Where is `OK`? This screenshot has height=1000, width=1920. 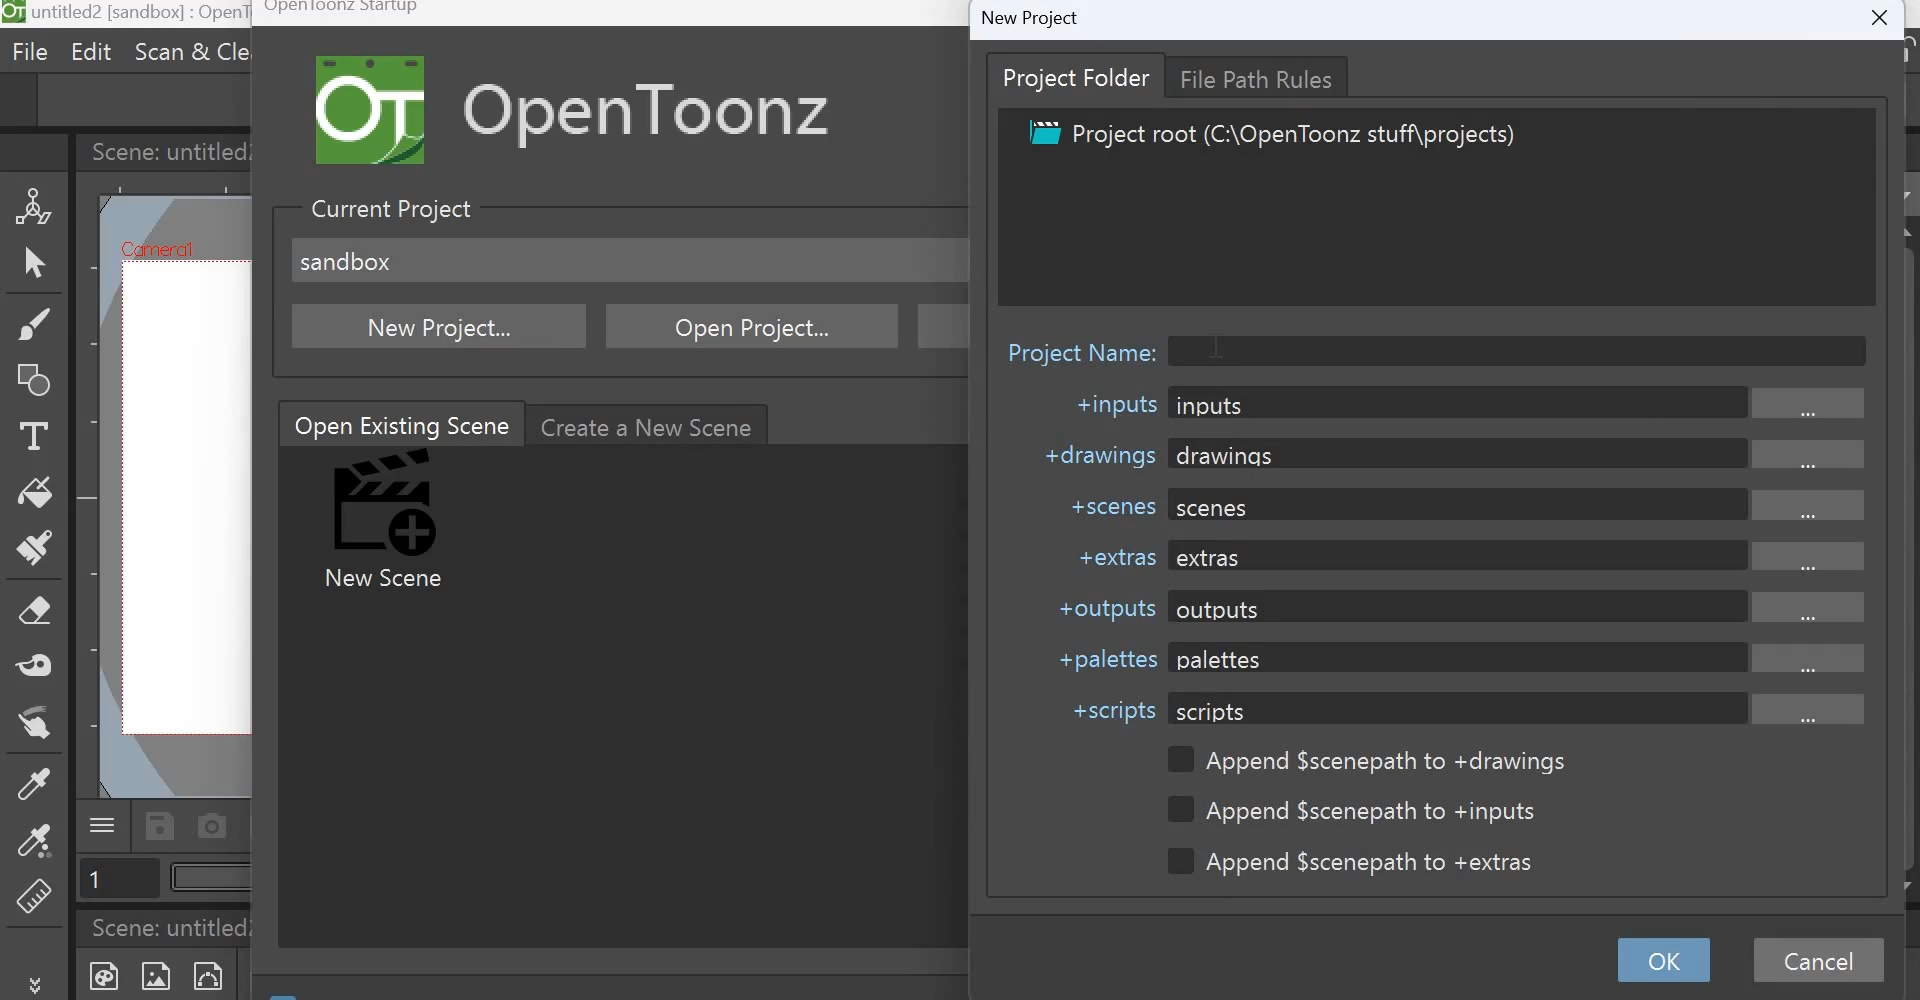 OK is located at coordinates (1661, 960).